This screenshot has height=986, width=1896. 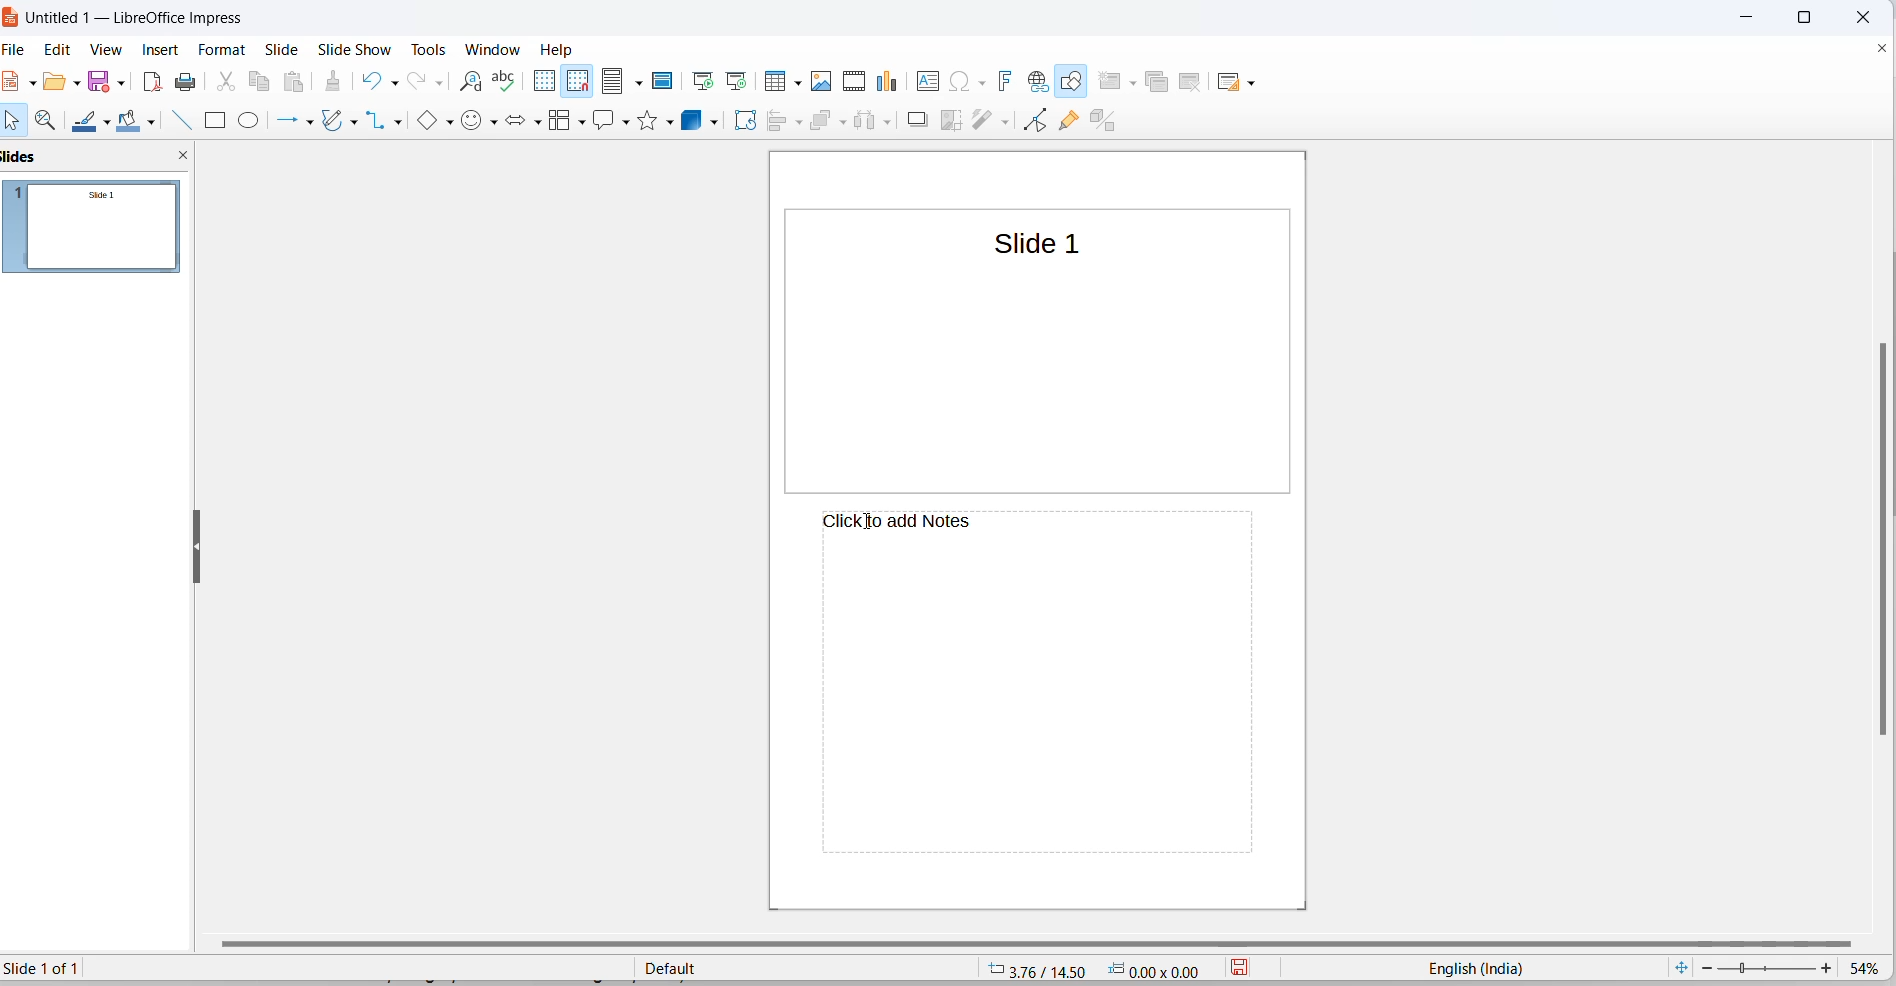 I want to click on slide layout, so click(x=1231, y=80).